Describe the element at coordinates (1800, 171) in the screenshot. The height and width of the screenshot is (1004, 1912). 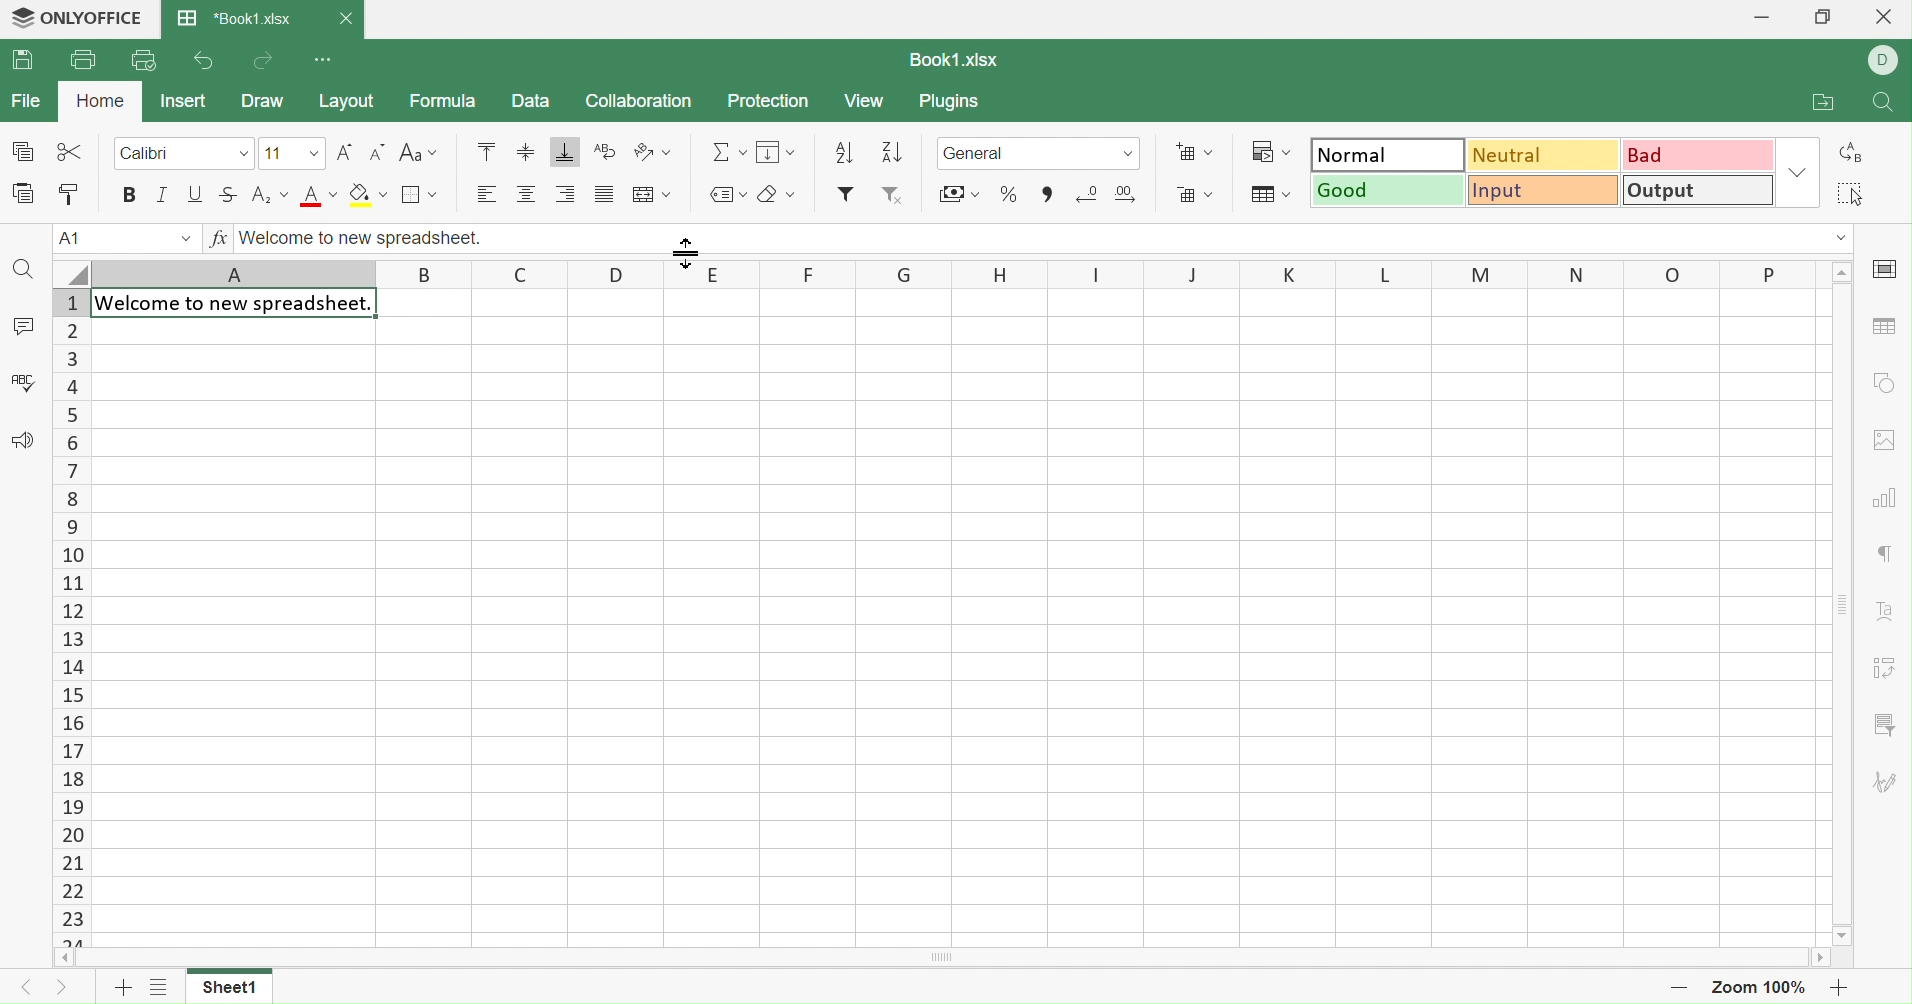
I see `Drop Down` at that location.